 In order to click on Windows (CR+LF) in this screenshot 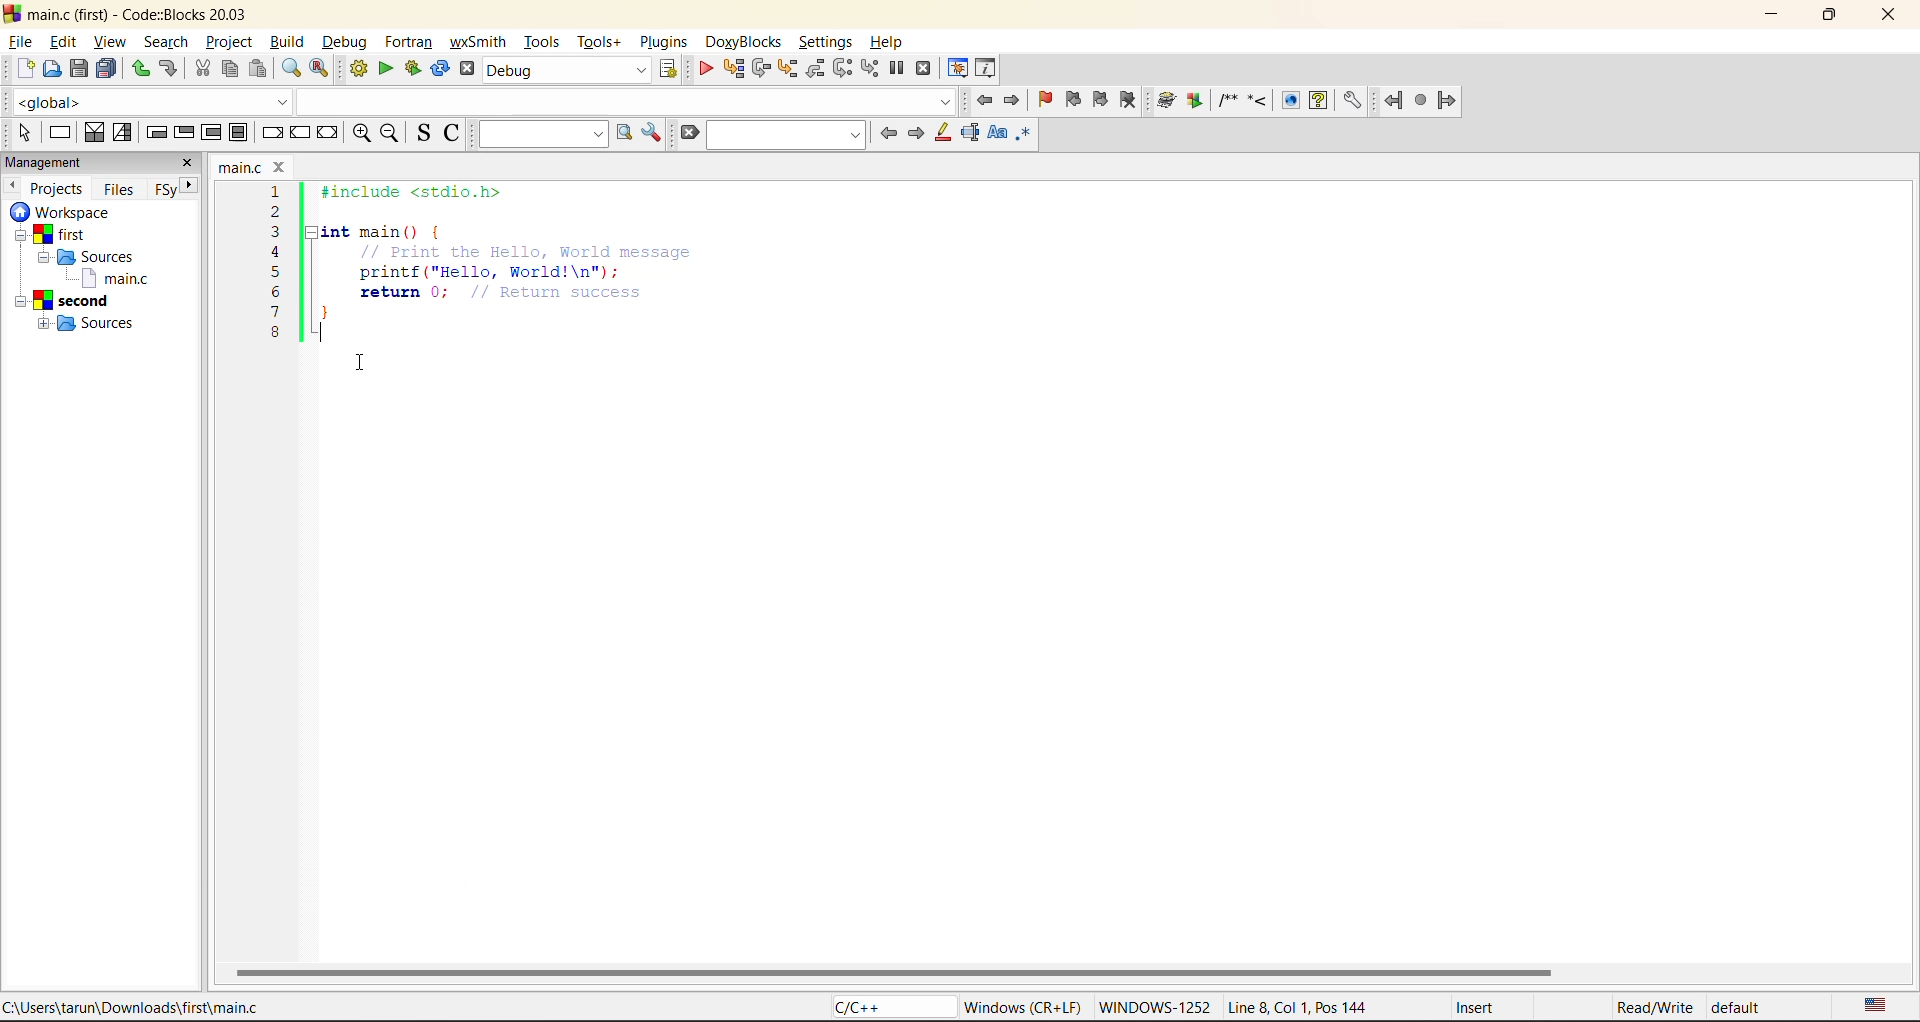, I will do `click(1022, 1005)`.